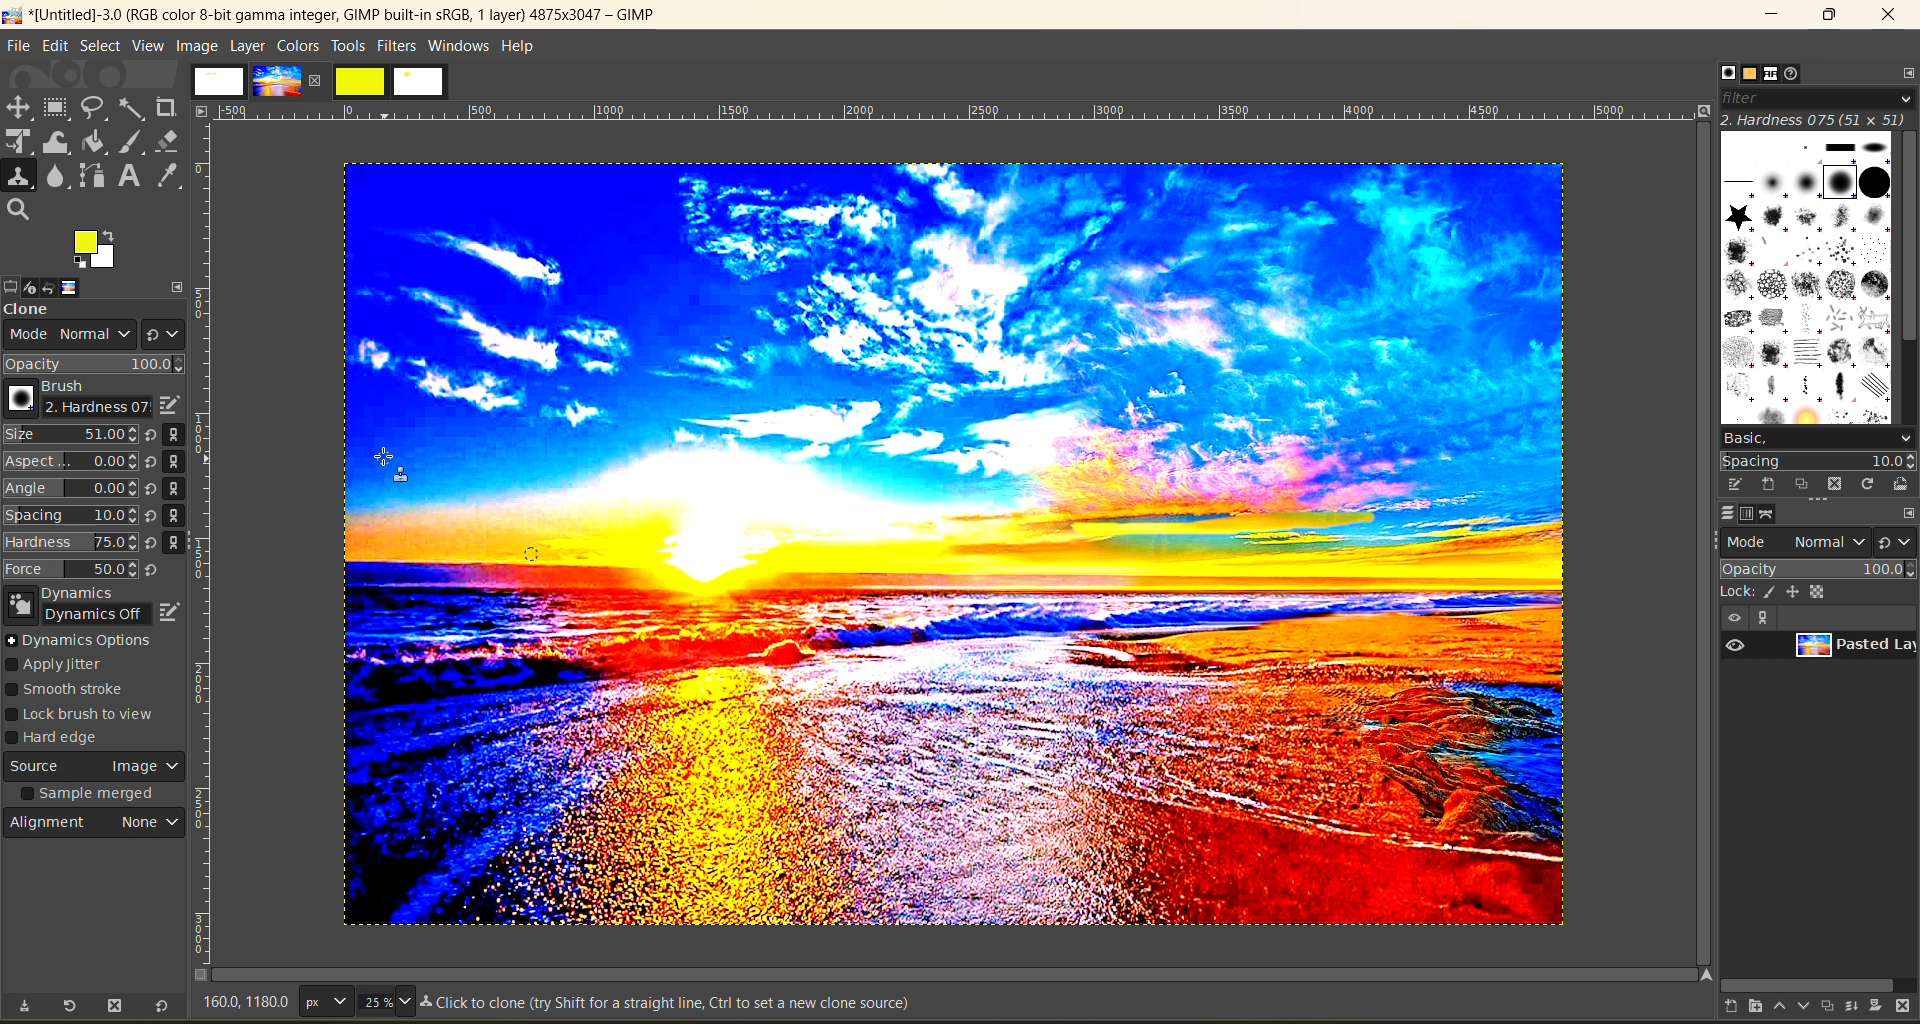  Describe the element at coordinates (1719, 1008) in the screenshot. I see `create a new layer` at that location.